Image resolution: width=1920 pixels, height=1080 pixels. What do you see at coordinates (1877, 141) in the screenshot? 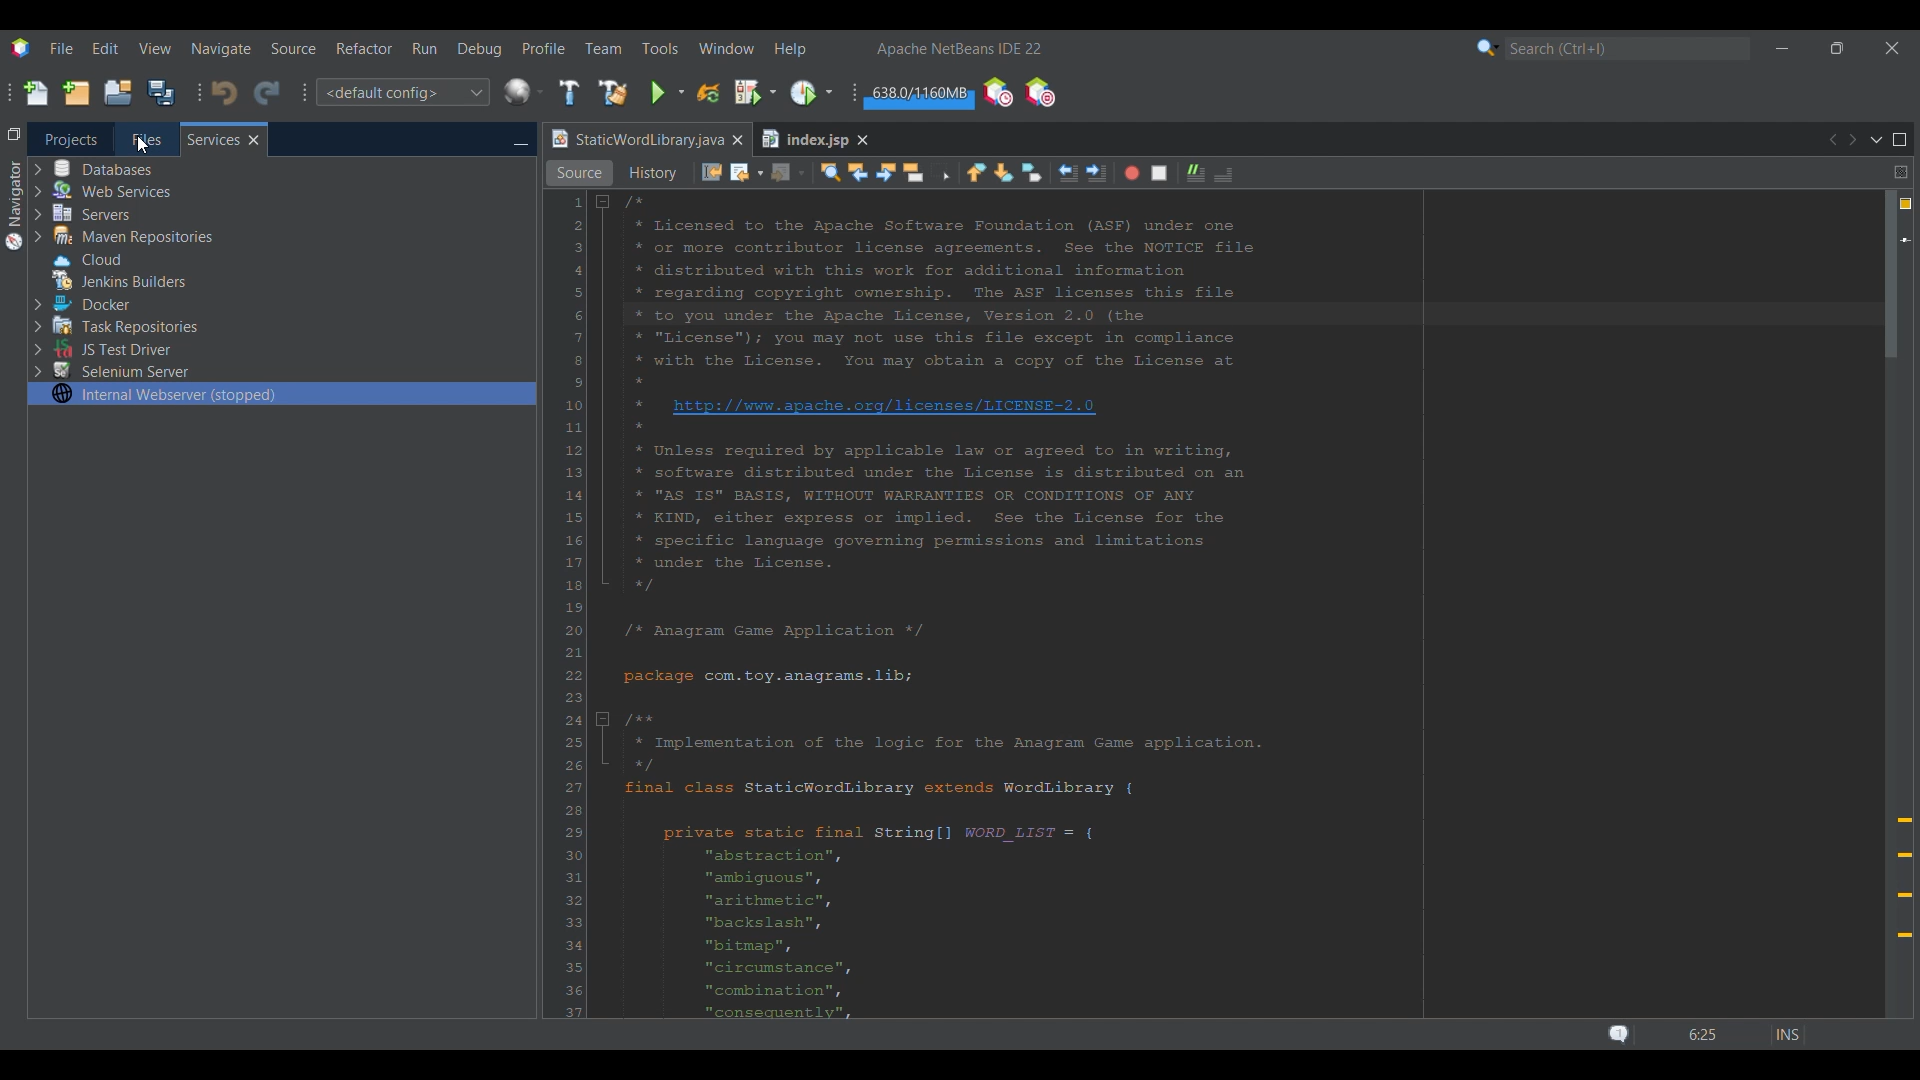
I see `Show opened documents list` at bounding box center [1877, 141].